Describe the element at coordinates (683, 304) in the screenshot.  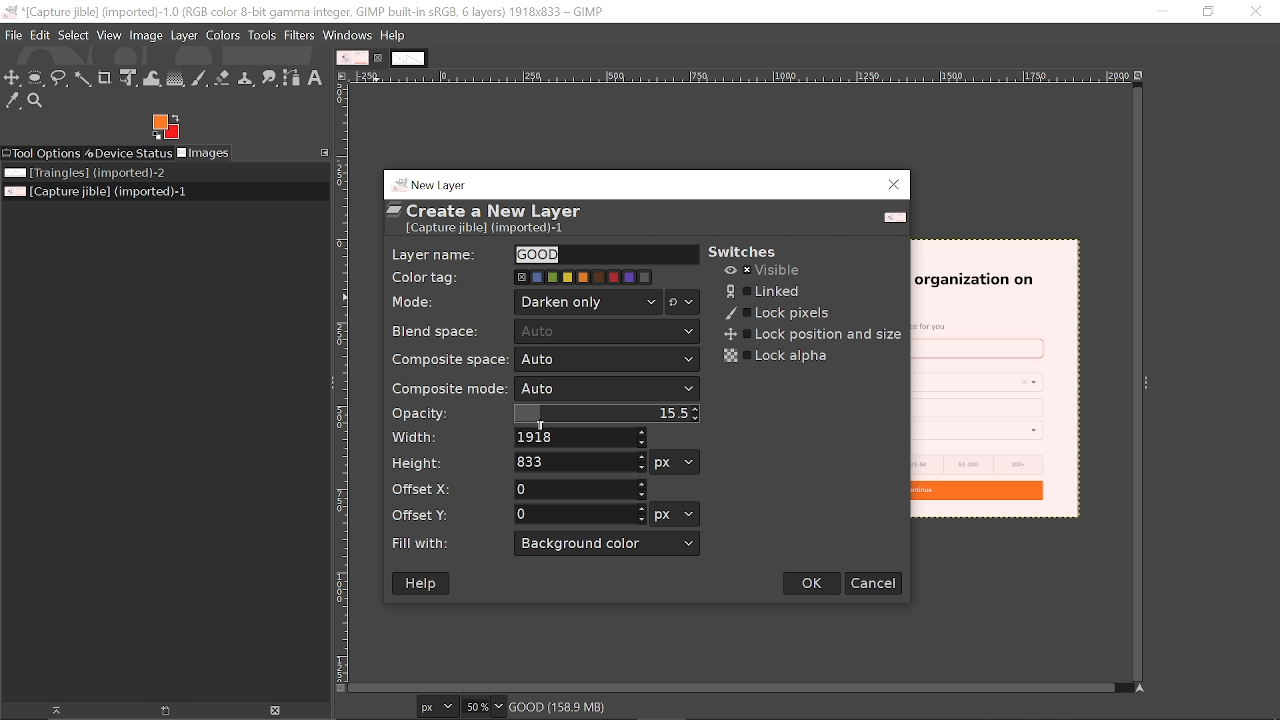
I see `Mode options` at that location.